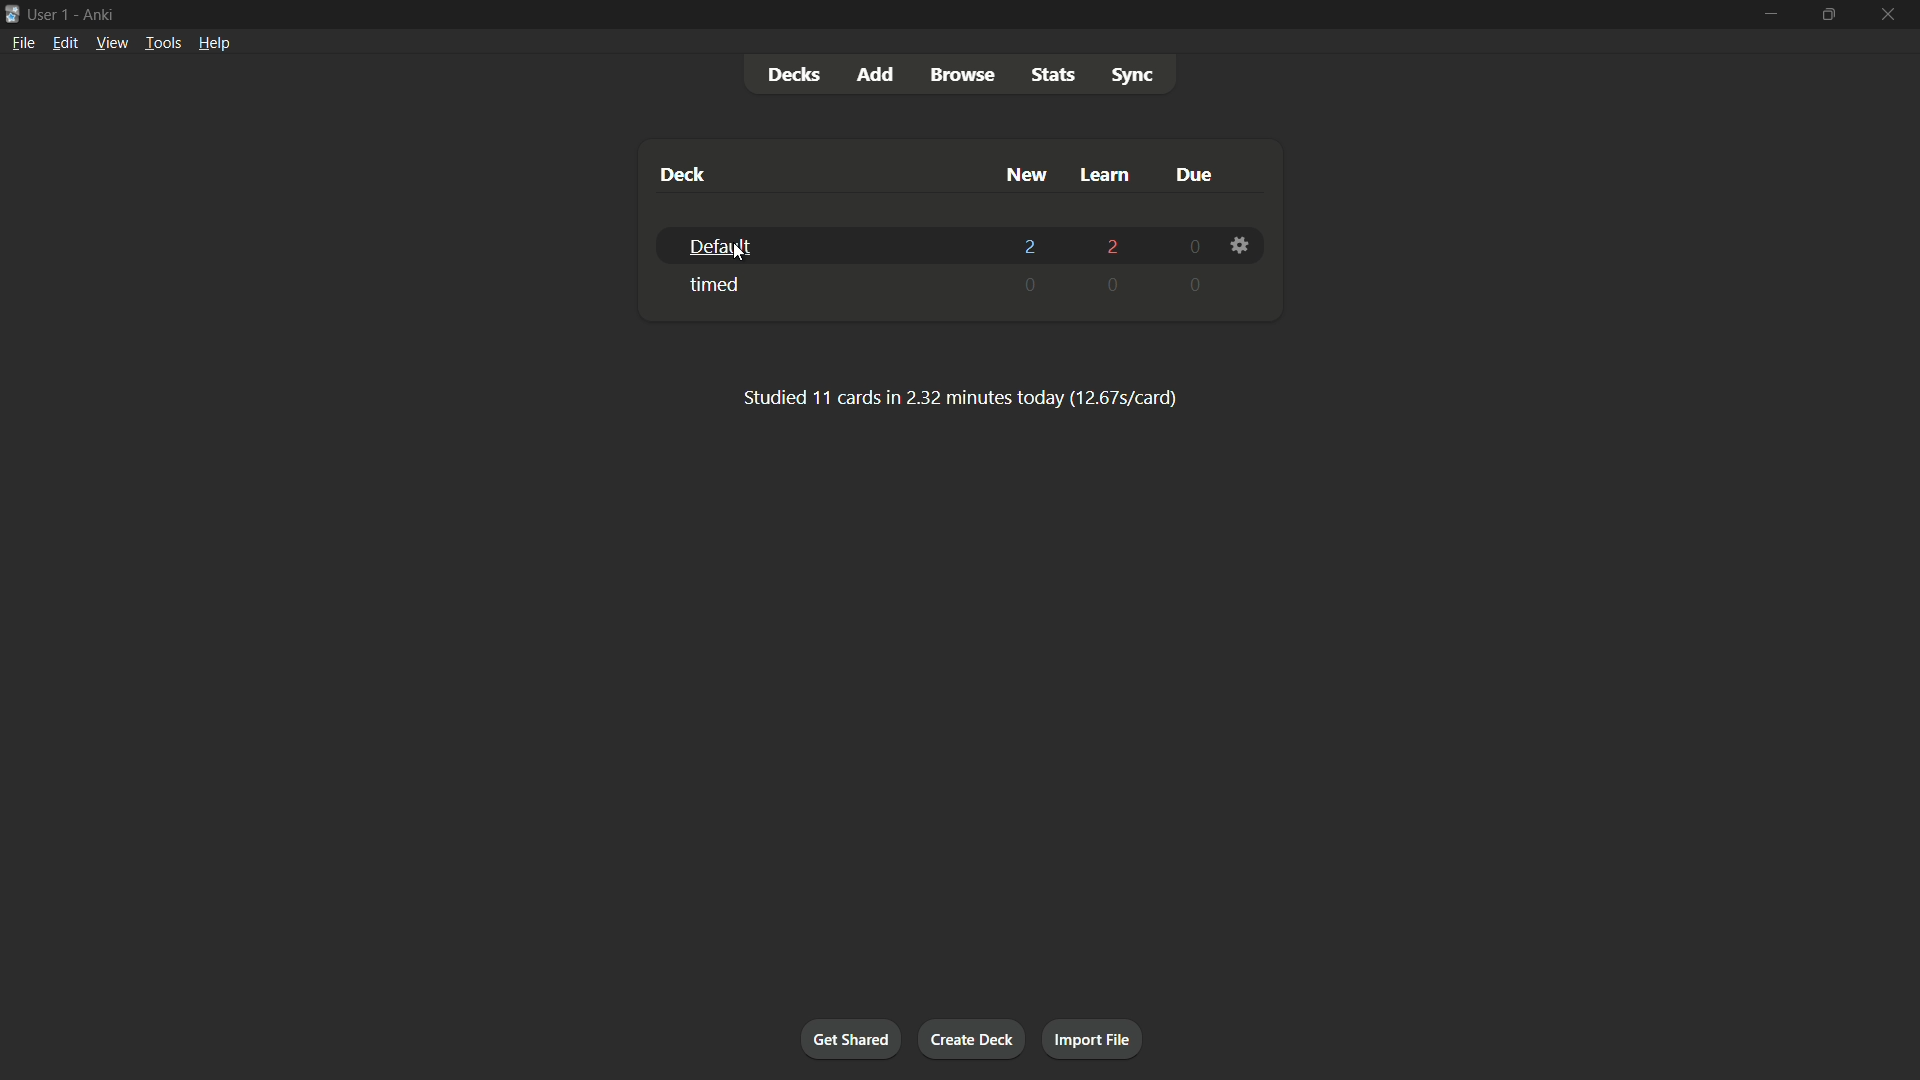  Describe the element at coordinates (1095, 1039) in the screenshot. I see `import file` at that location.